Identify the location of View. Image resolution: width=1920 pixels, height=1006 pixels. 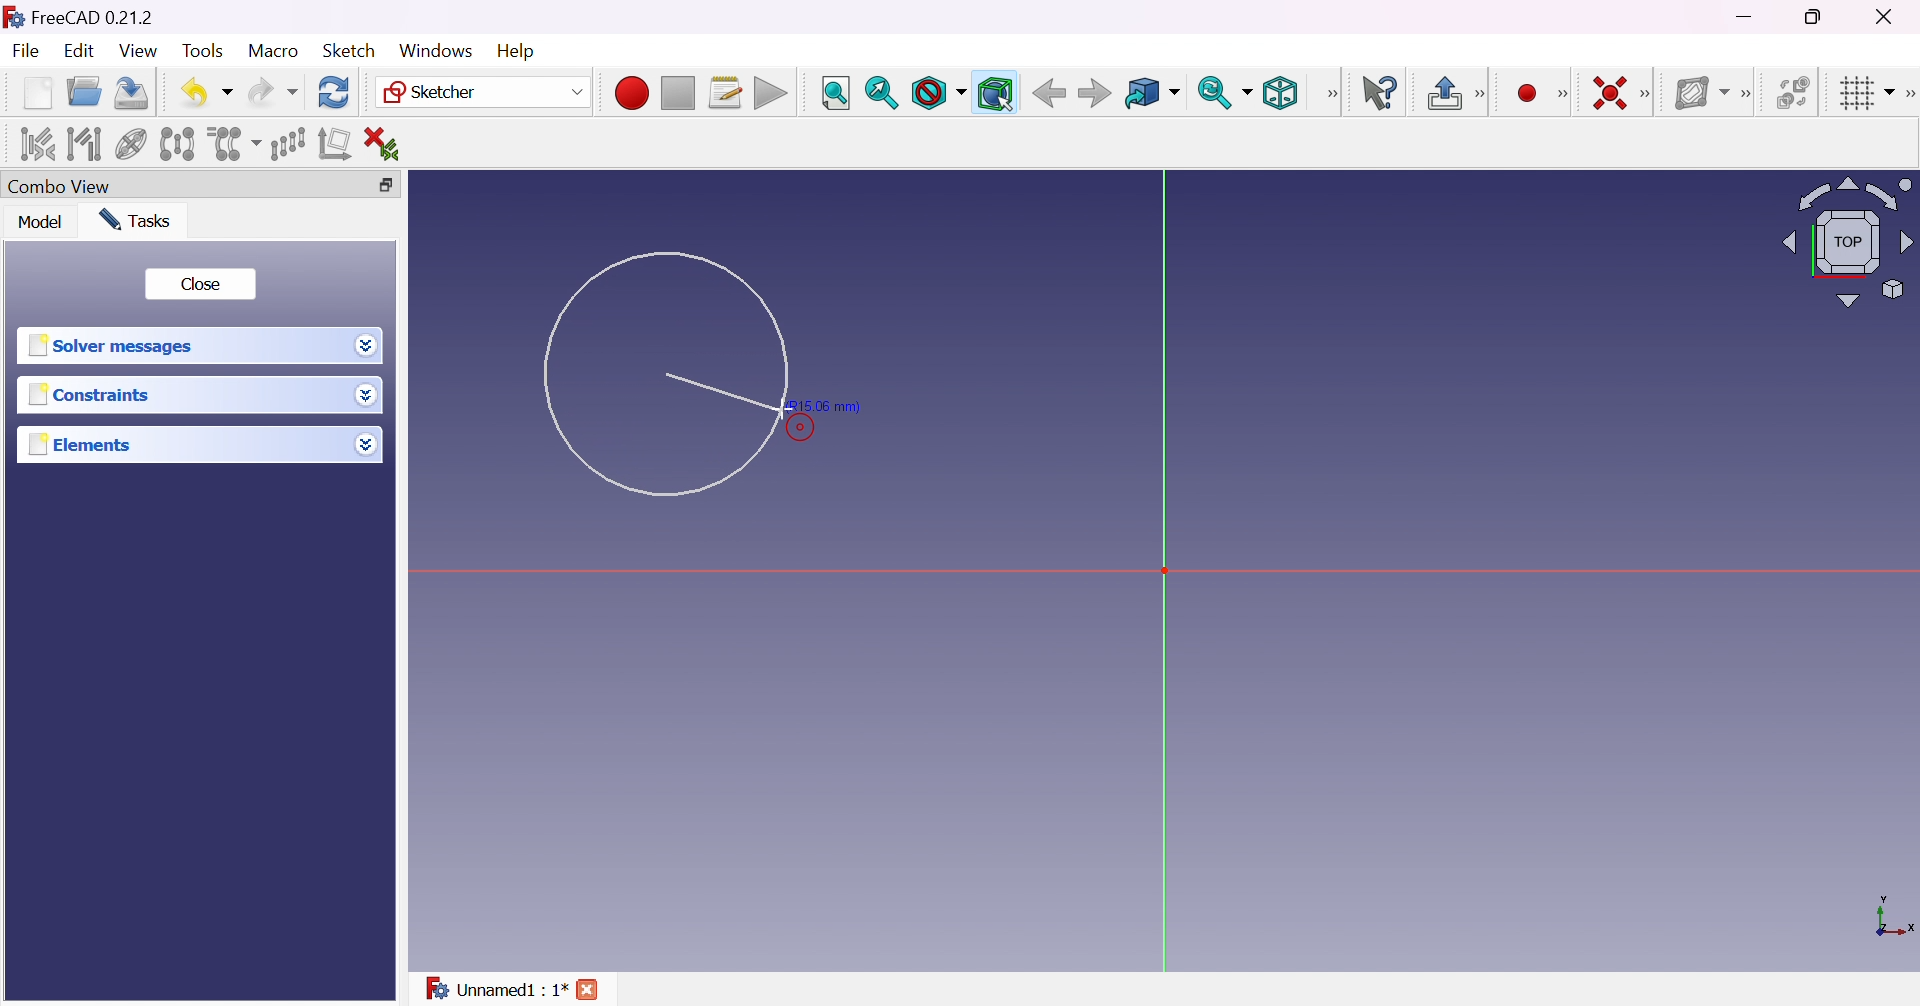
(140, 52).